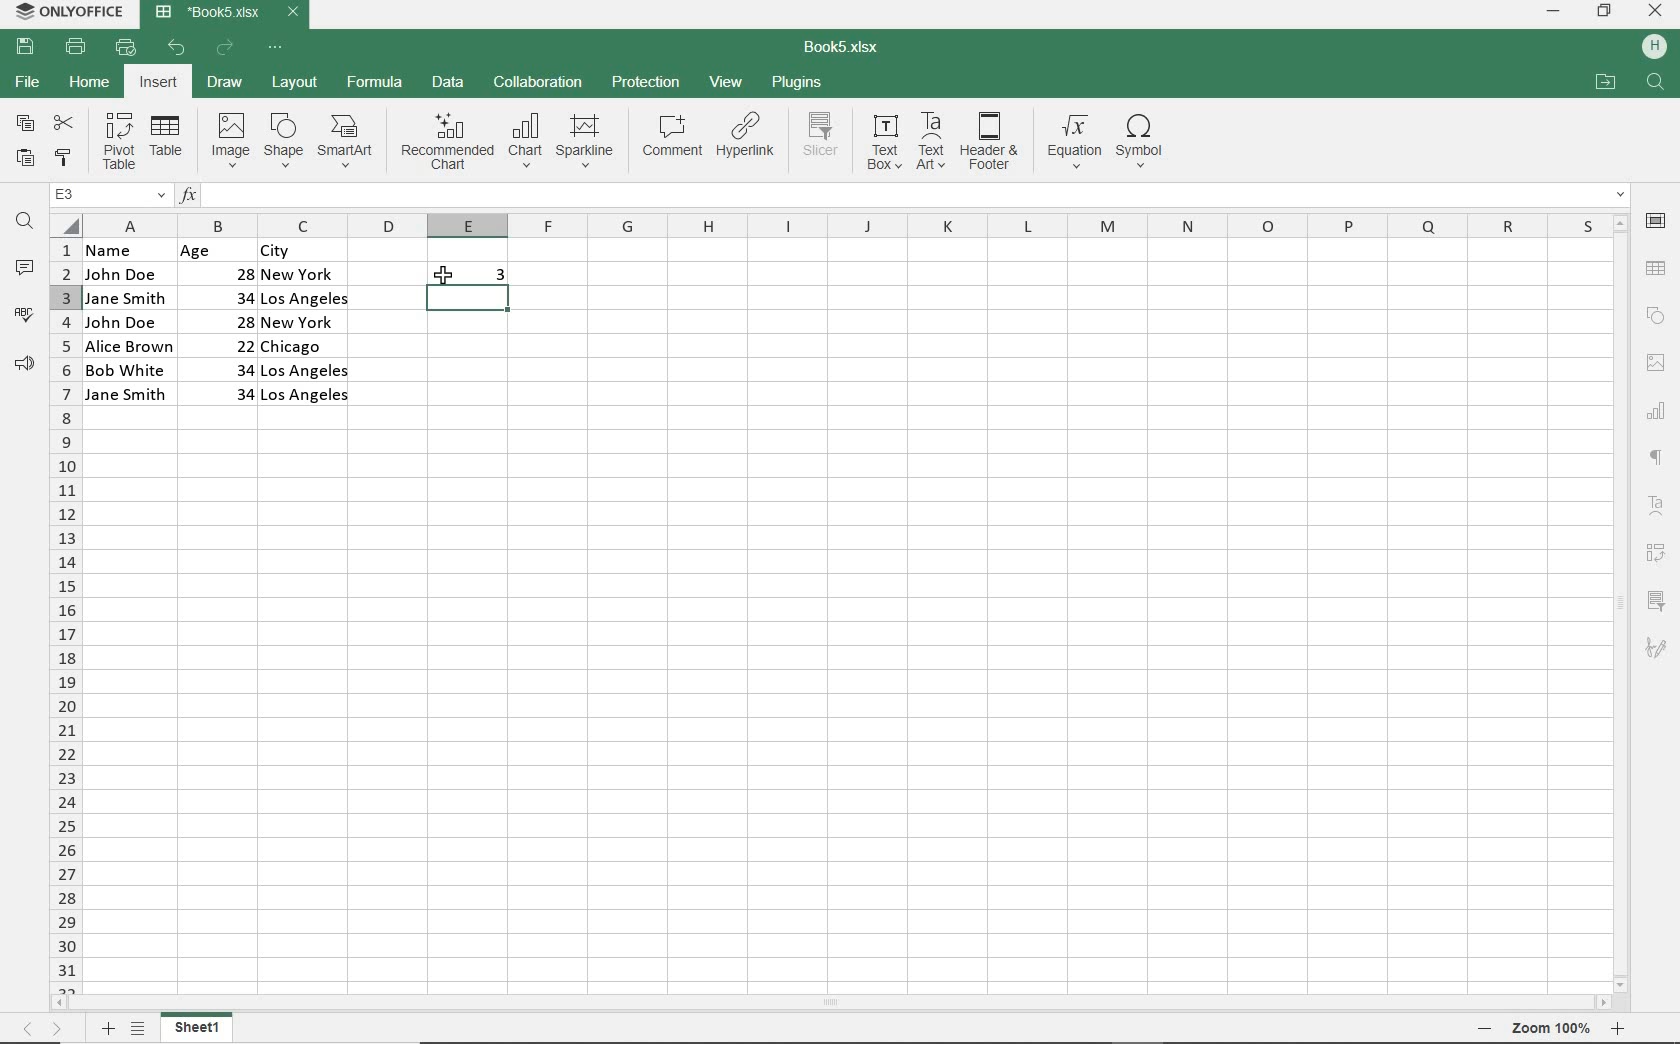 The image size is (1680, 1044). I want to click on PROTECTION, so click(647, 83).